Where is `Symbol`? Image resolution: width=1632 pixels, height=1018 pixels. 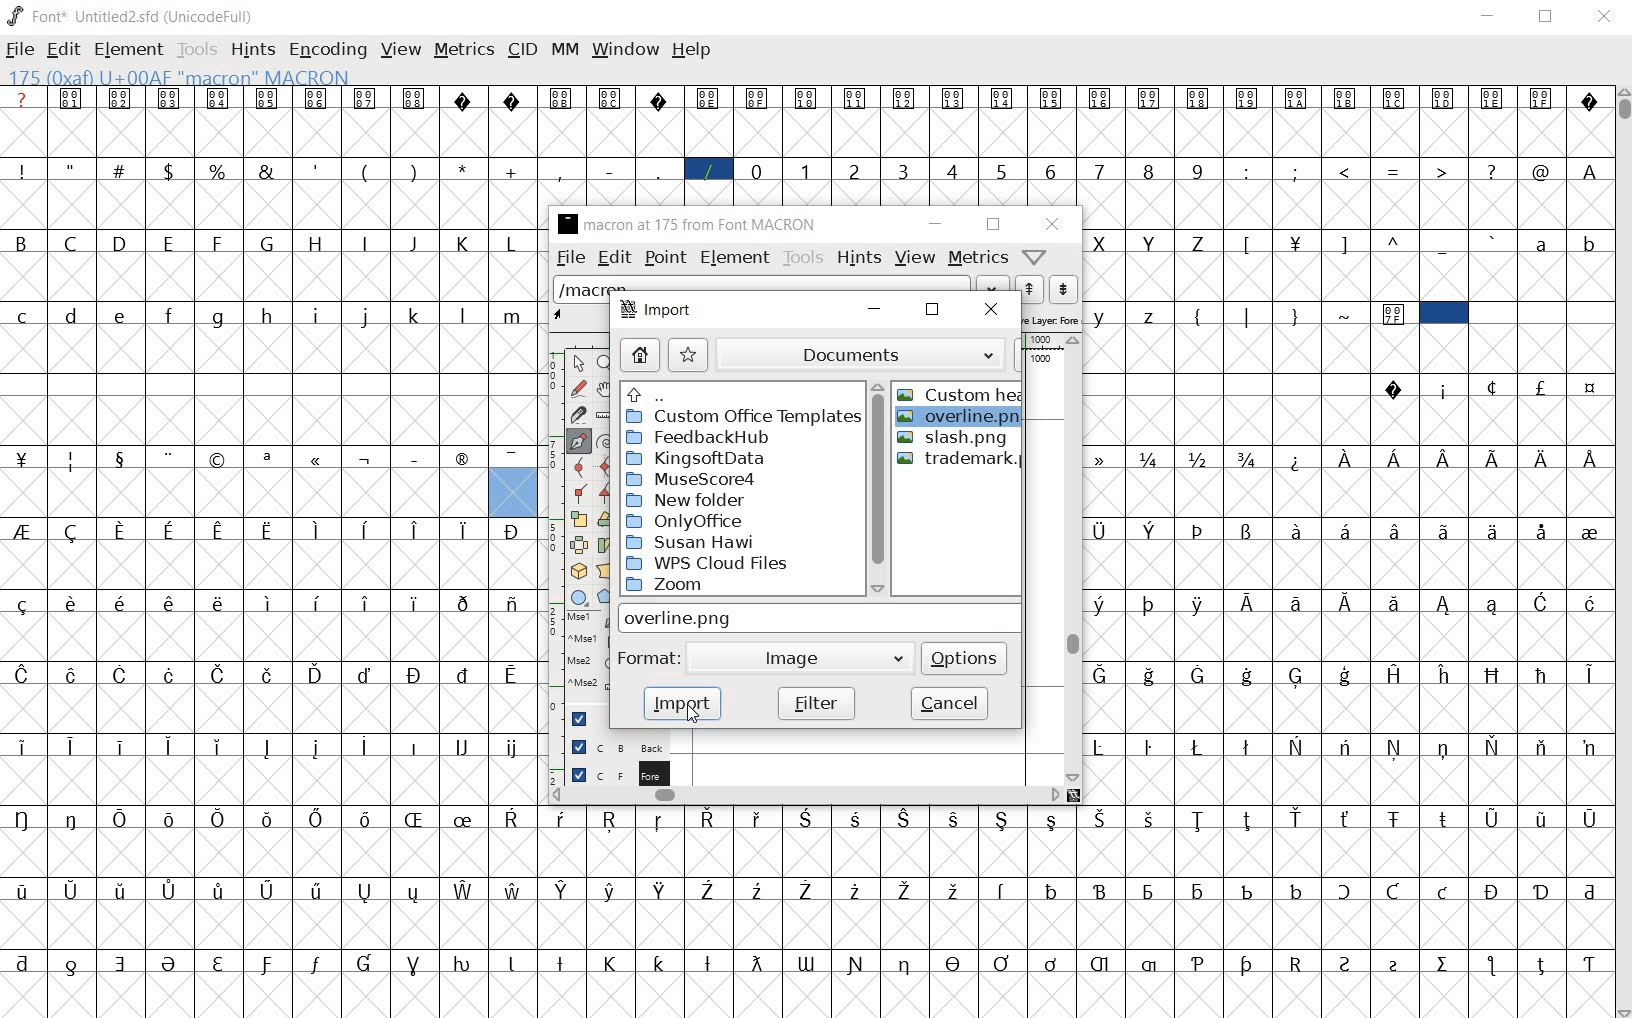 Symbol is located at coordinates (1200, 532).